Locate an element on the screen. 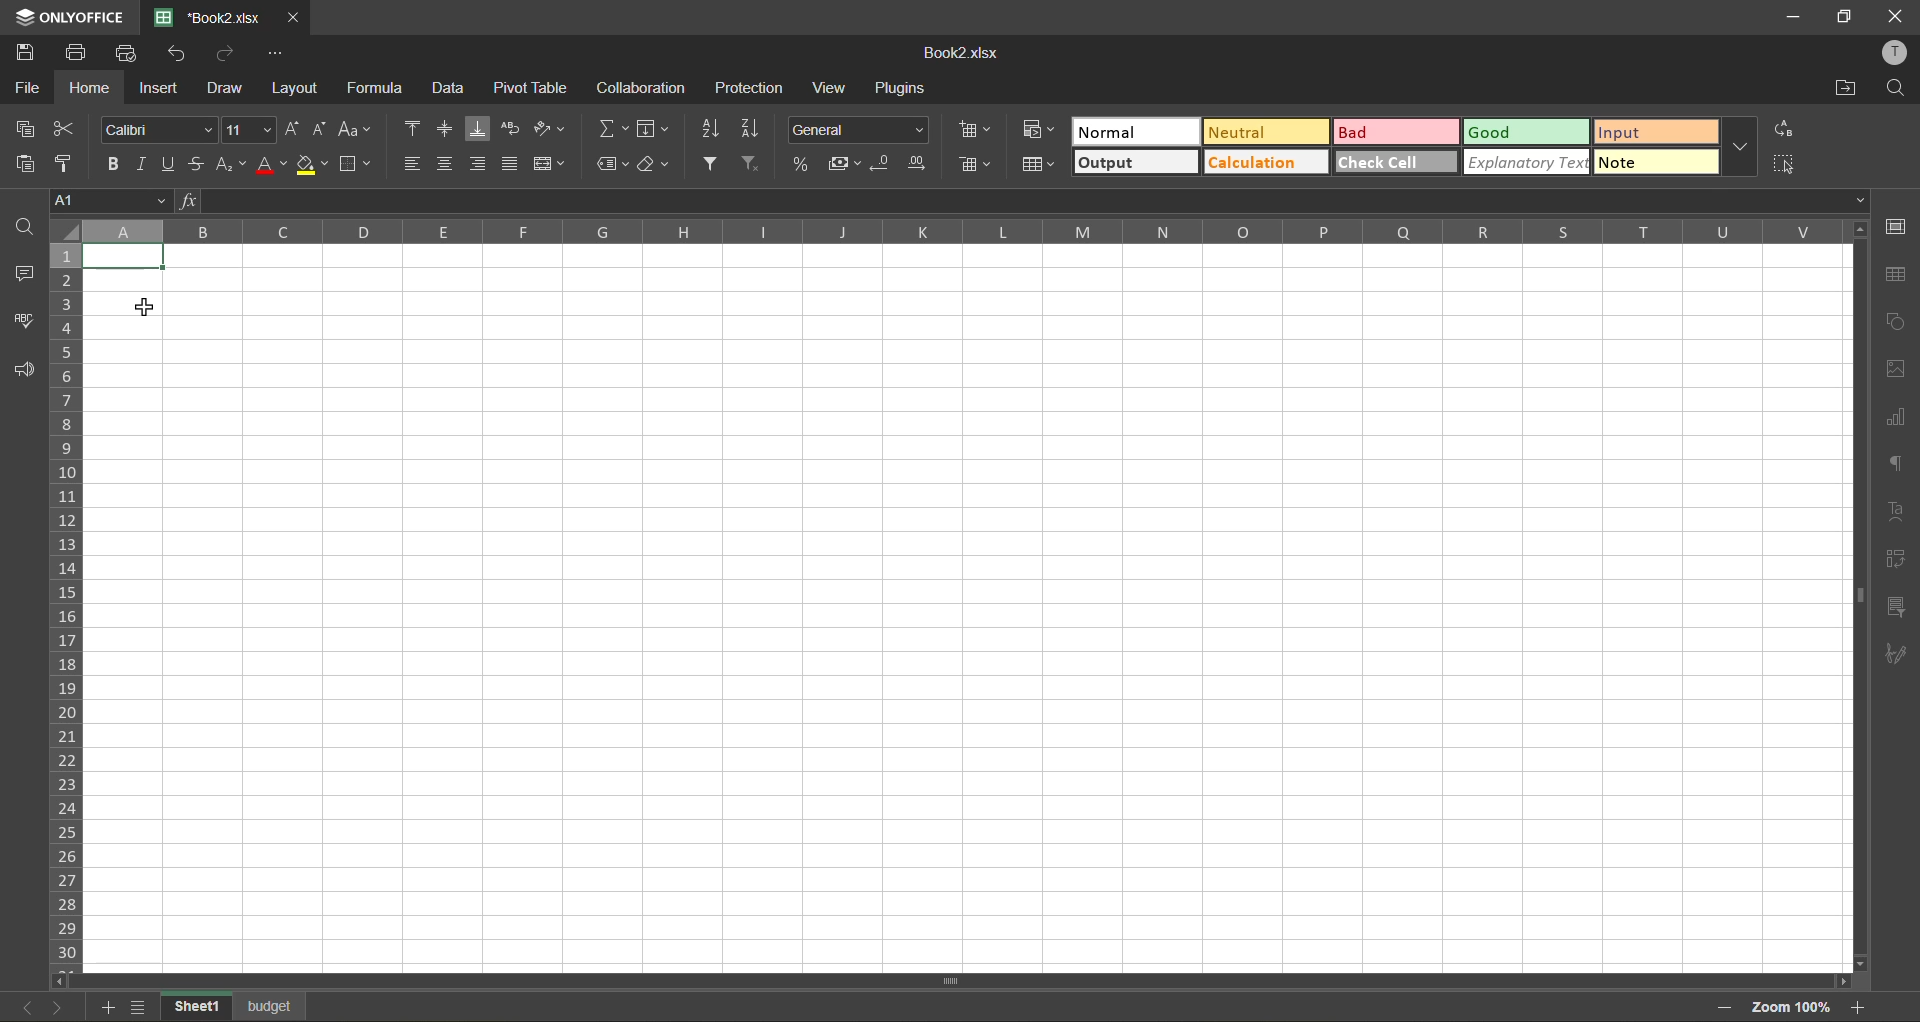 This screenshot has width=1920, height=1022. align bottom is located at coordinates (478, 128).